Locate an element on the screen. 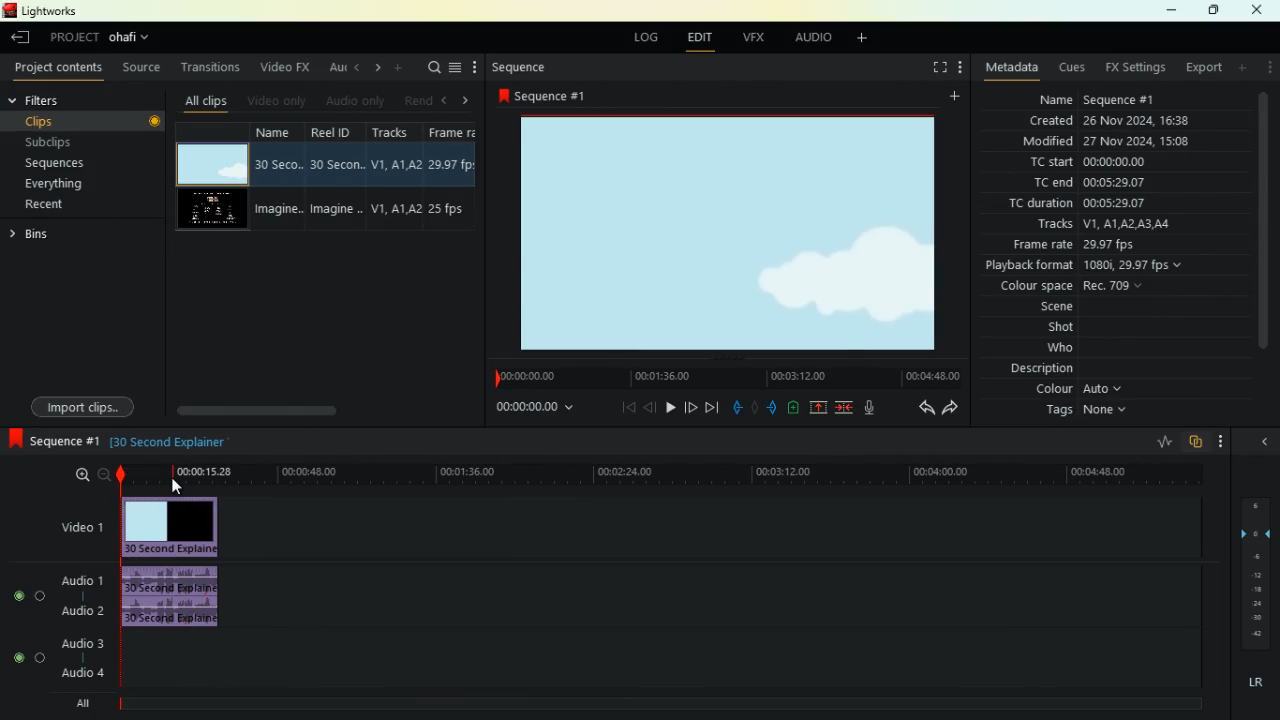 The height and width of the screenshot is (720, 1280). audio 1 is located at coordinates (75, 581).